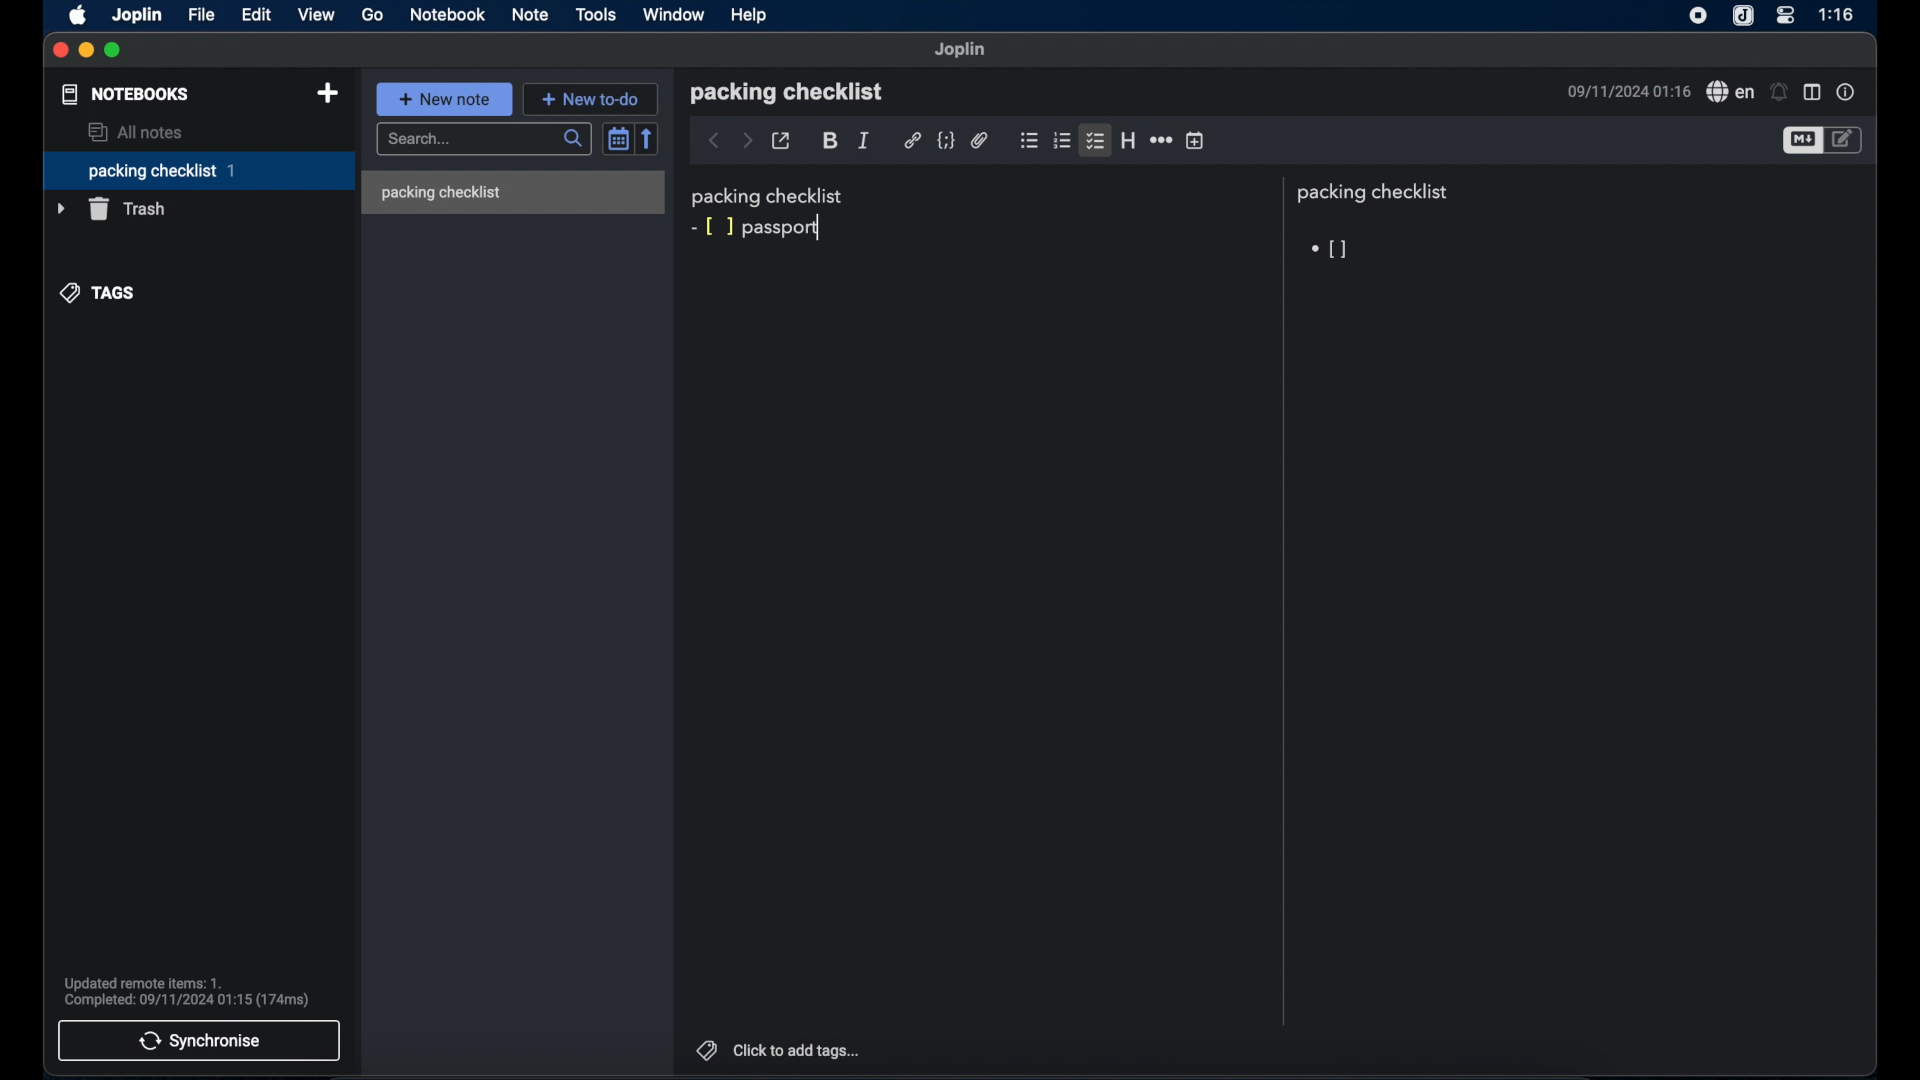 This screenshot has height=1080, width=1920. Describe the element at coordinates (113, 209) in the screenshot. I see `trash` at that location.